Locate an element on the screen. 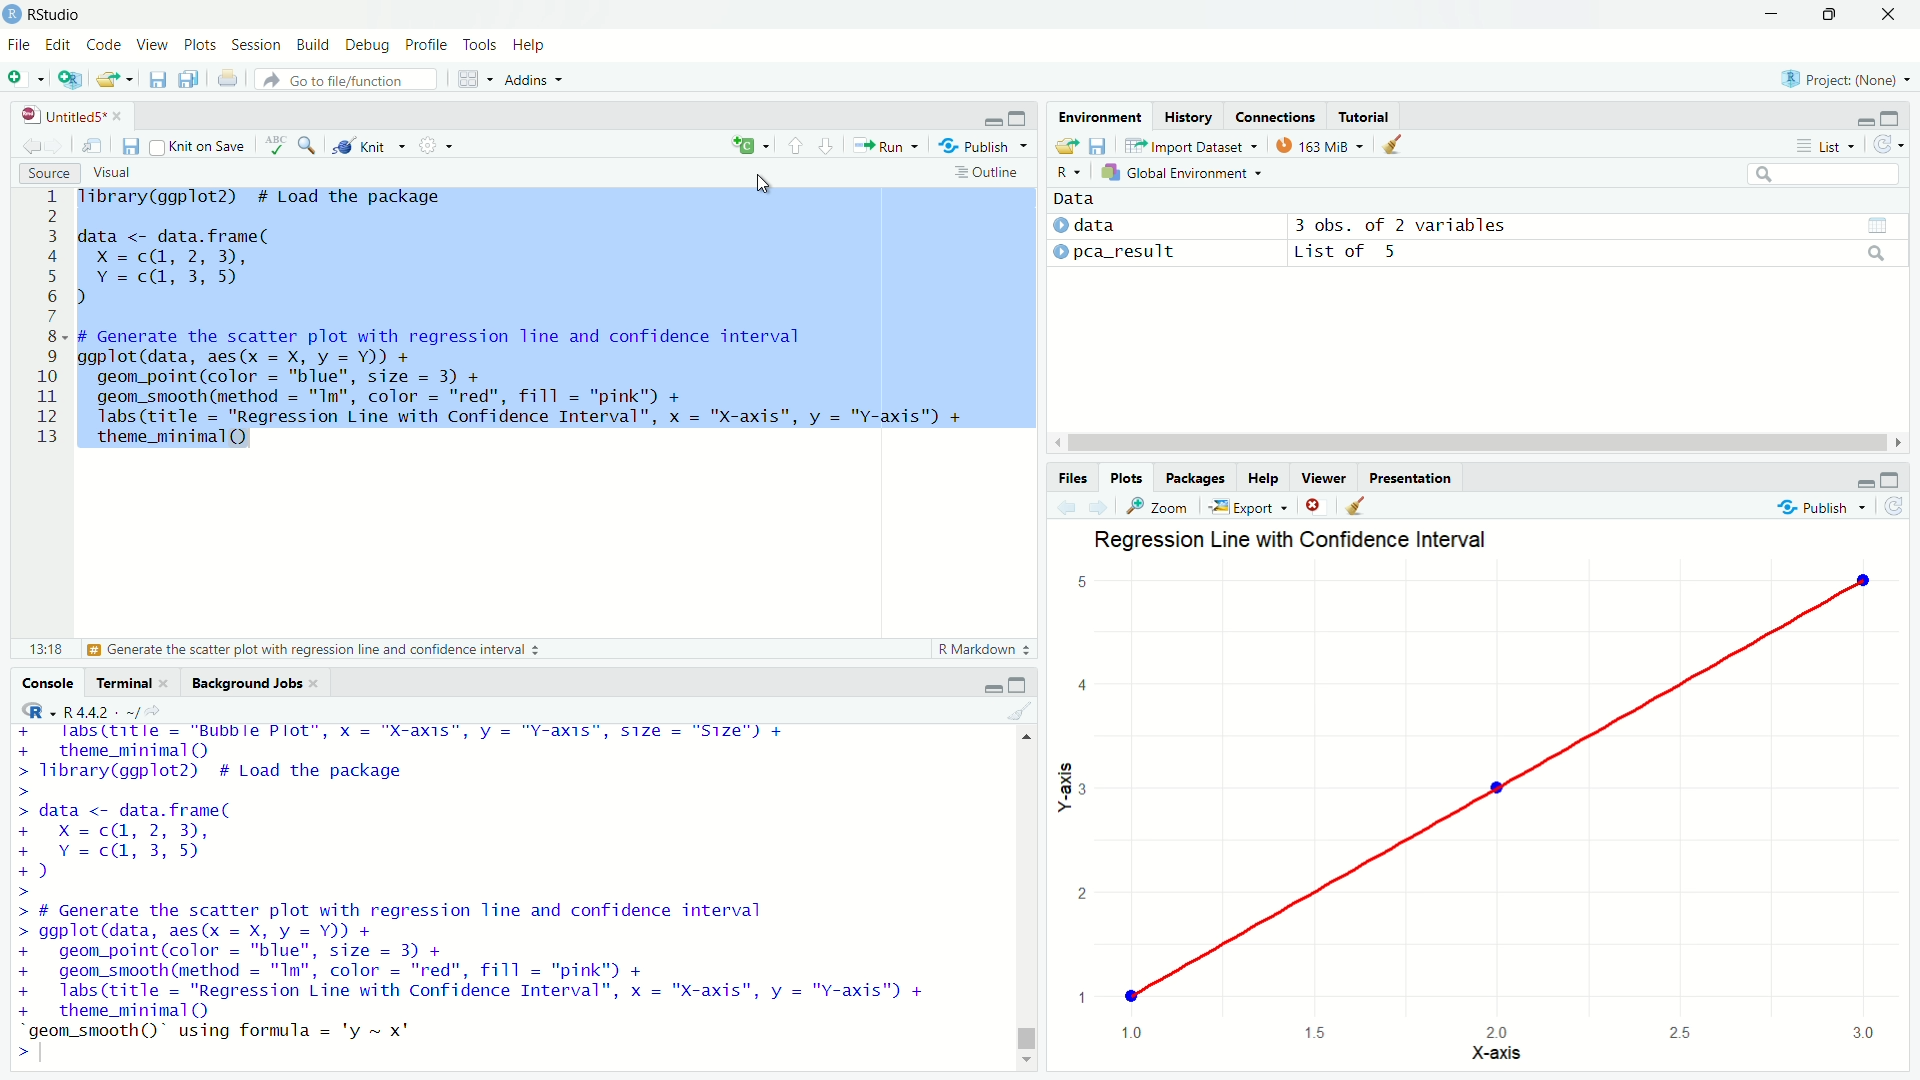 This screenshot has height=1080, width=1920. Clear all plots is located at coordinates (1355, 506).